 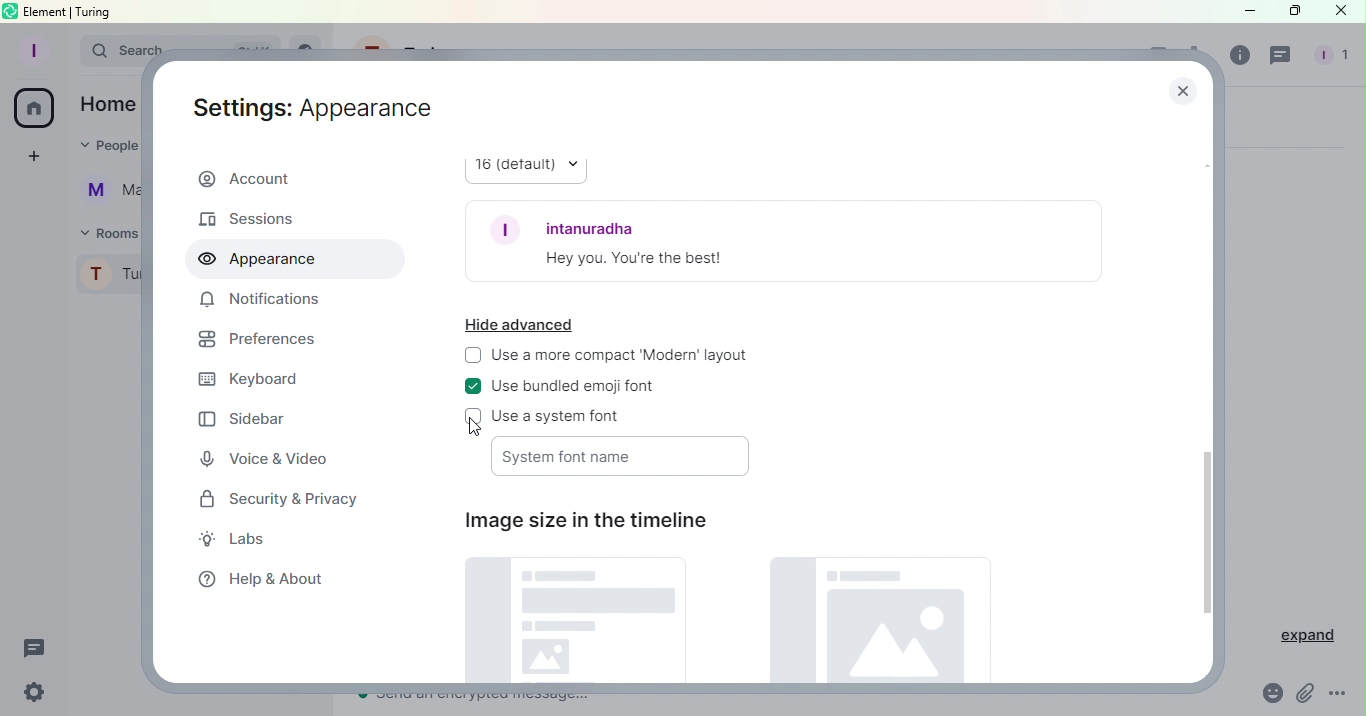 What do you see at coordinates (581, 618) in the screenshot?
I see `Default` at bounding box center [581, 618].